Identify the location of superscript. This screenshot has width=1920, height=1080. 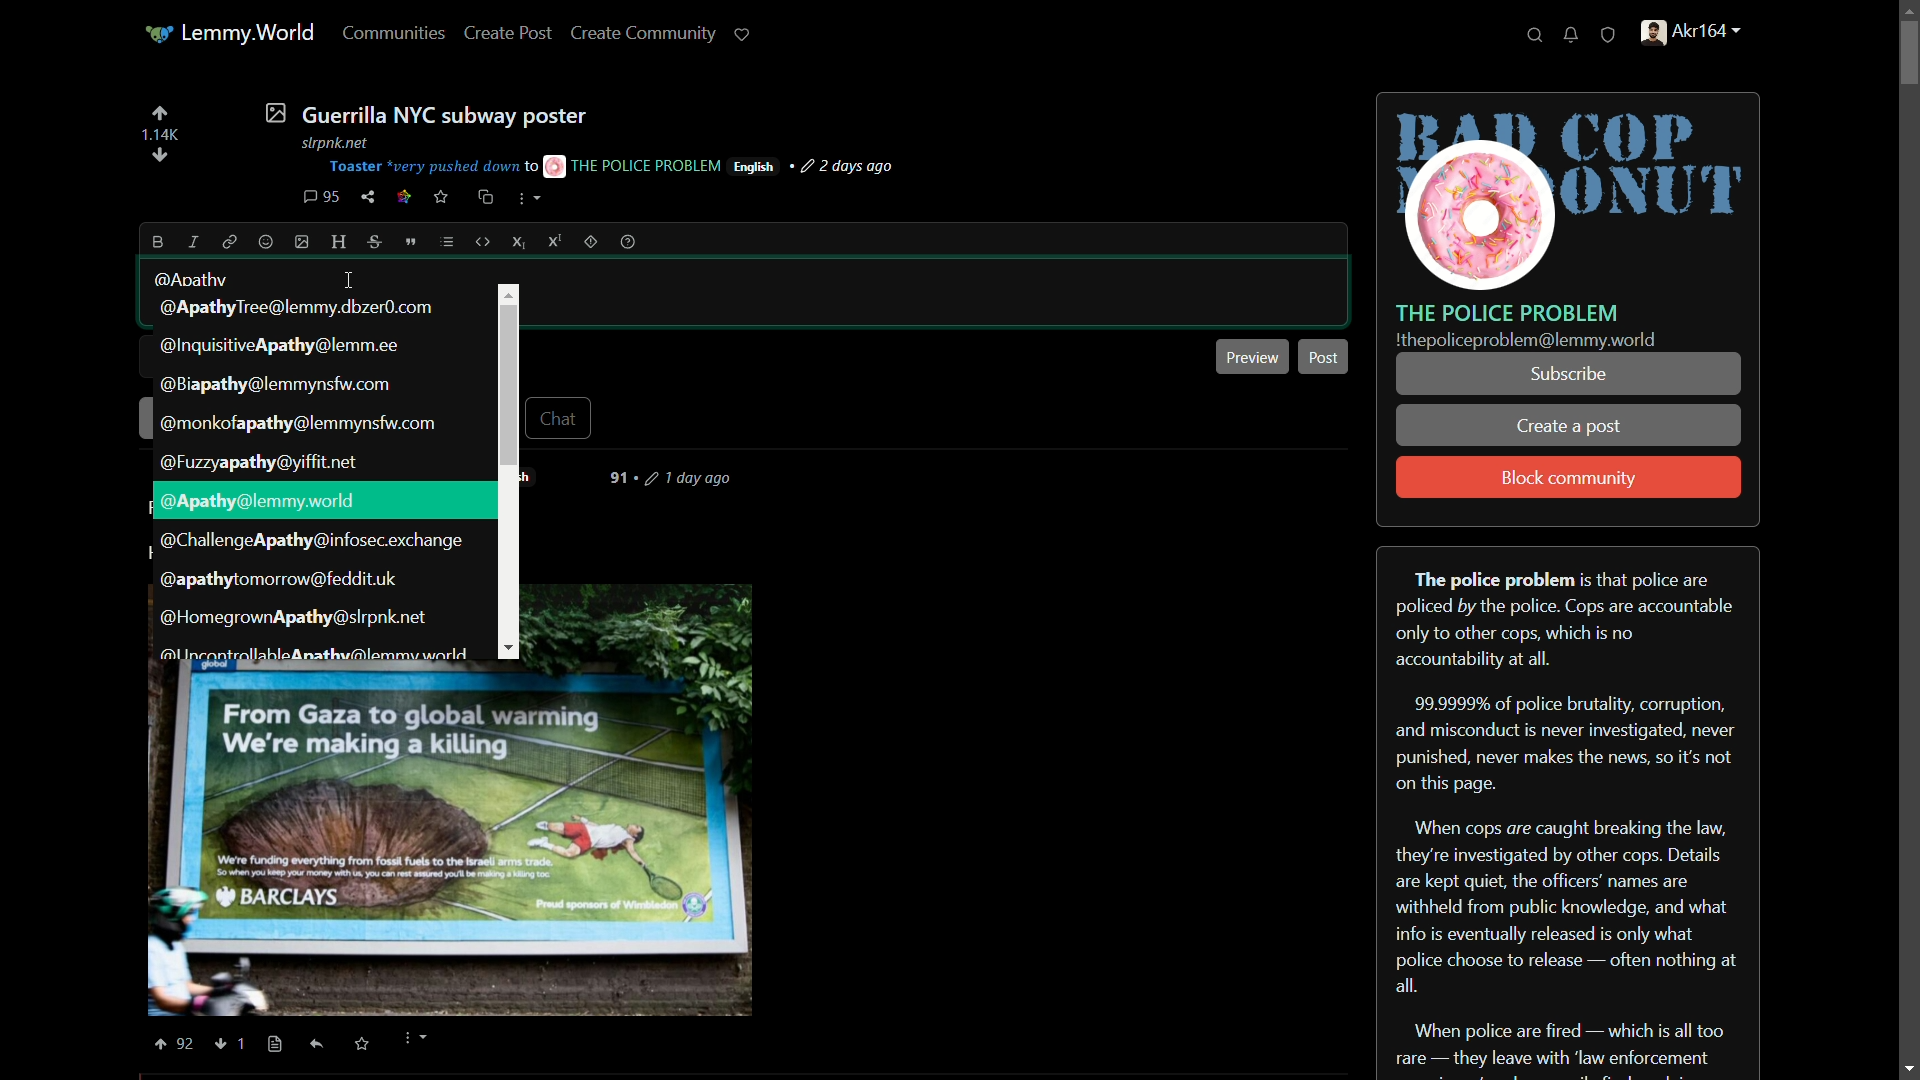
(555, 241).